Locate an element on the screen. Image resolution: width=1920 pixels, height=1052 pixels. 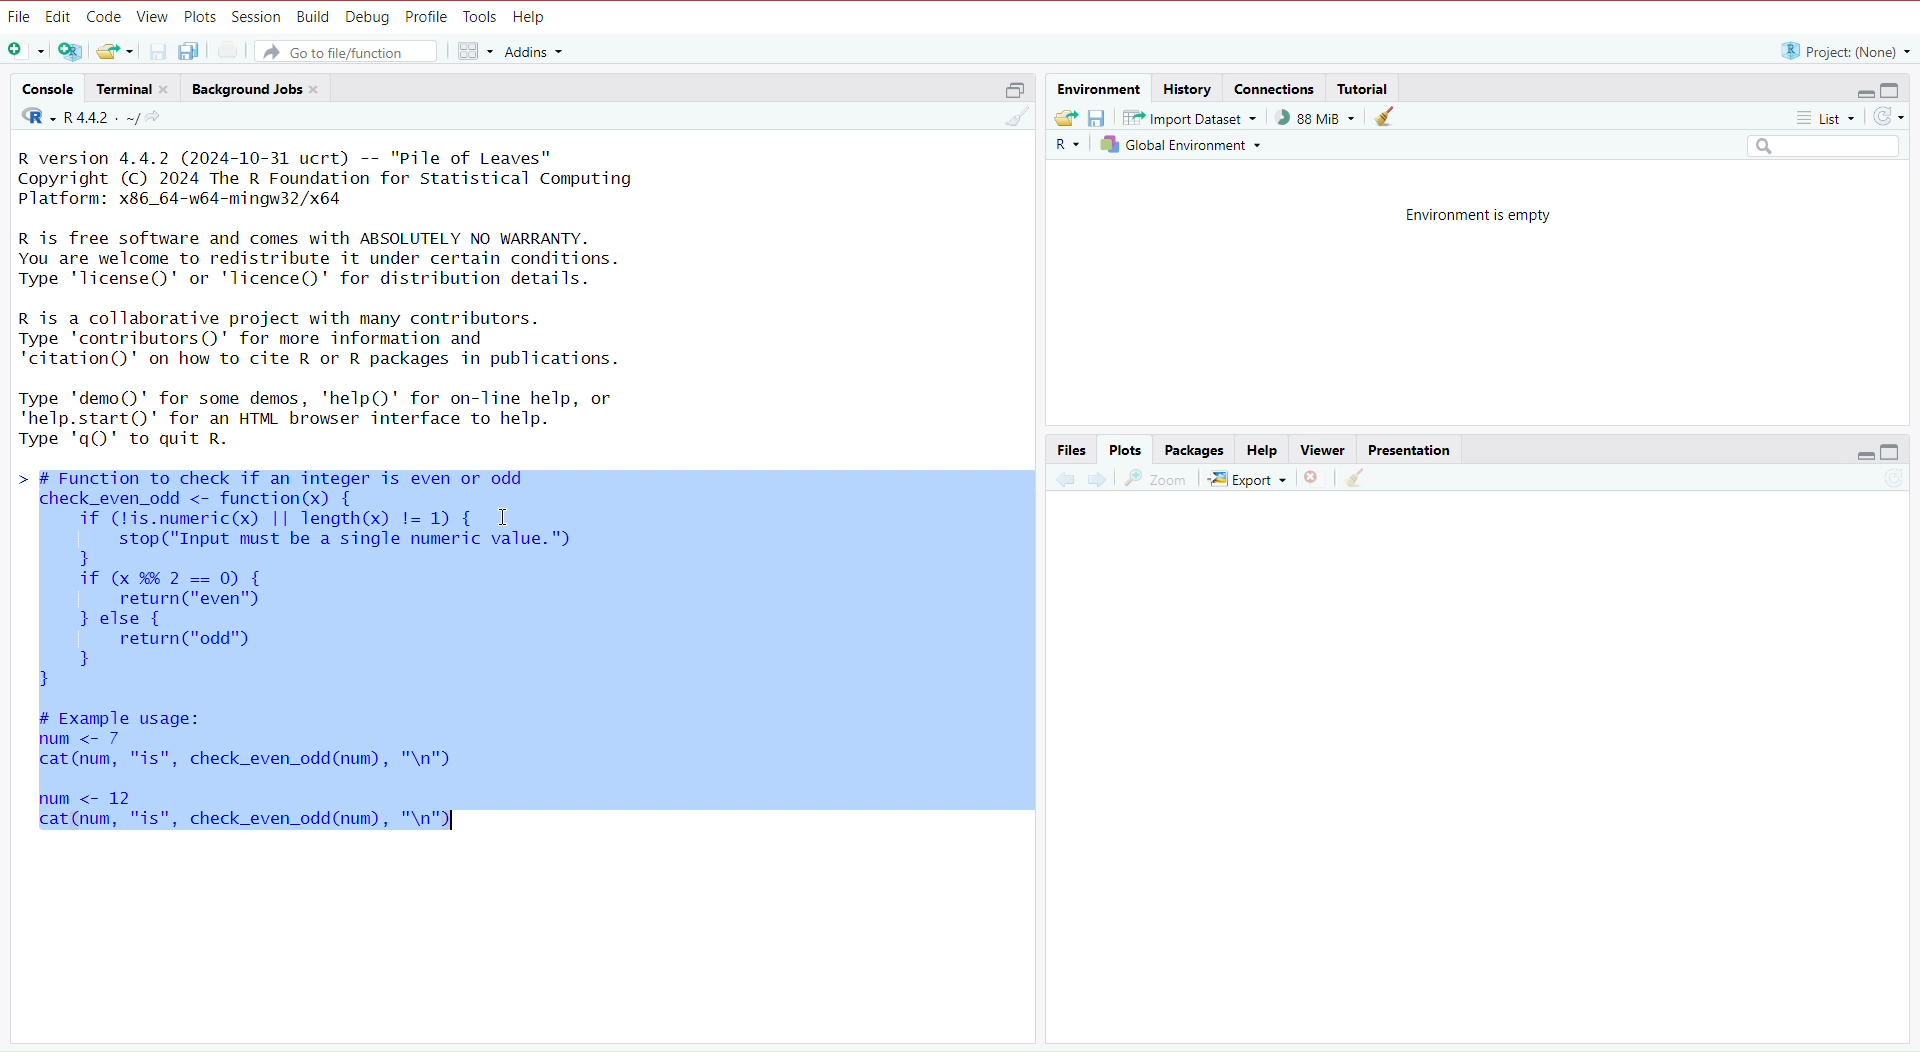
plots is located at coordinates (200, 16).